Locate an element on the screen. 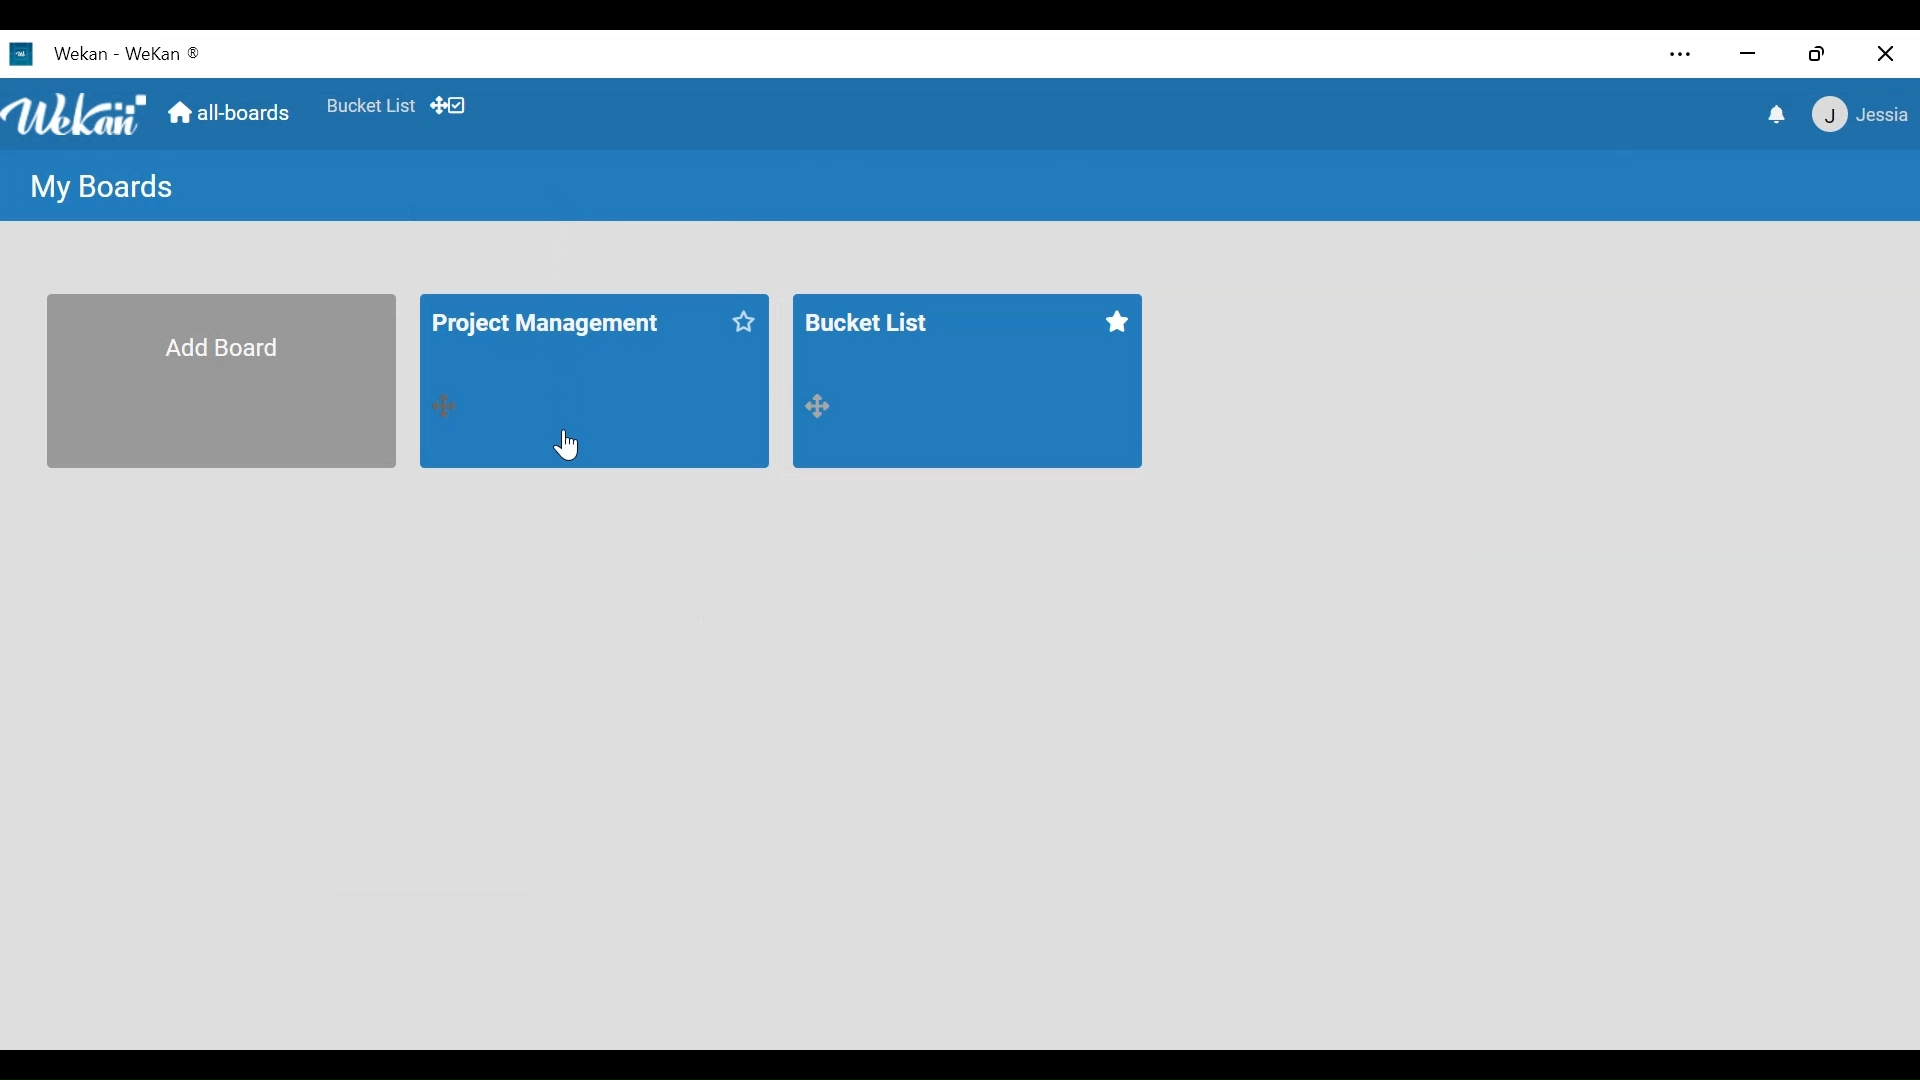 This screenshot has height=1080, width=1920. User Member is located at coordinates (1861, 113).